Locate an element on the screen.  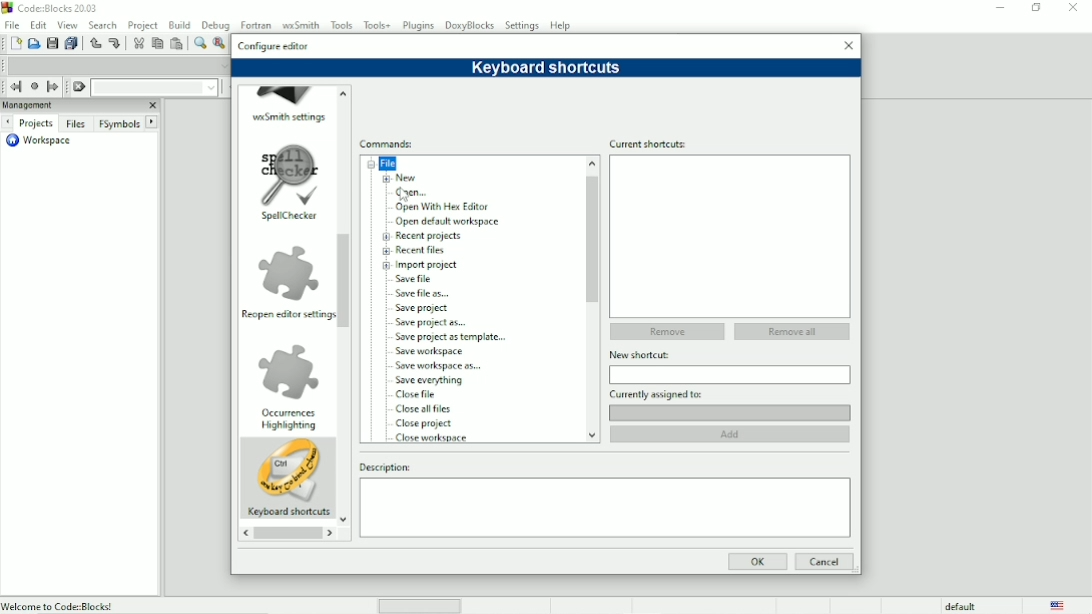
reverse is located at coordinates (244, 534).